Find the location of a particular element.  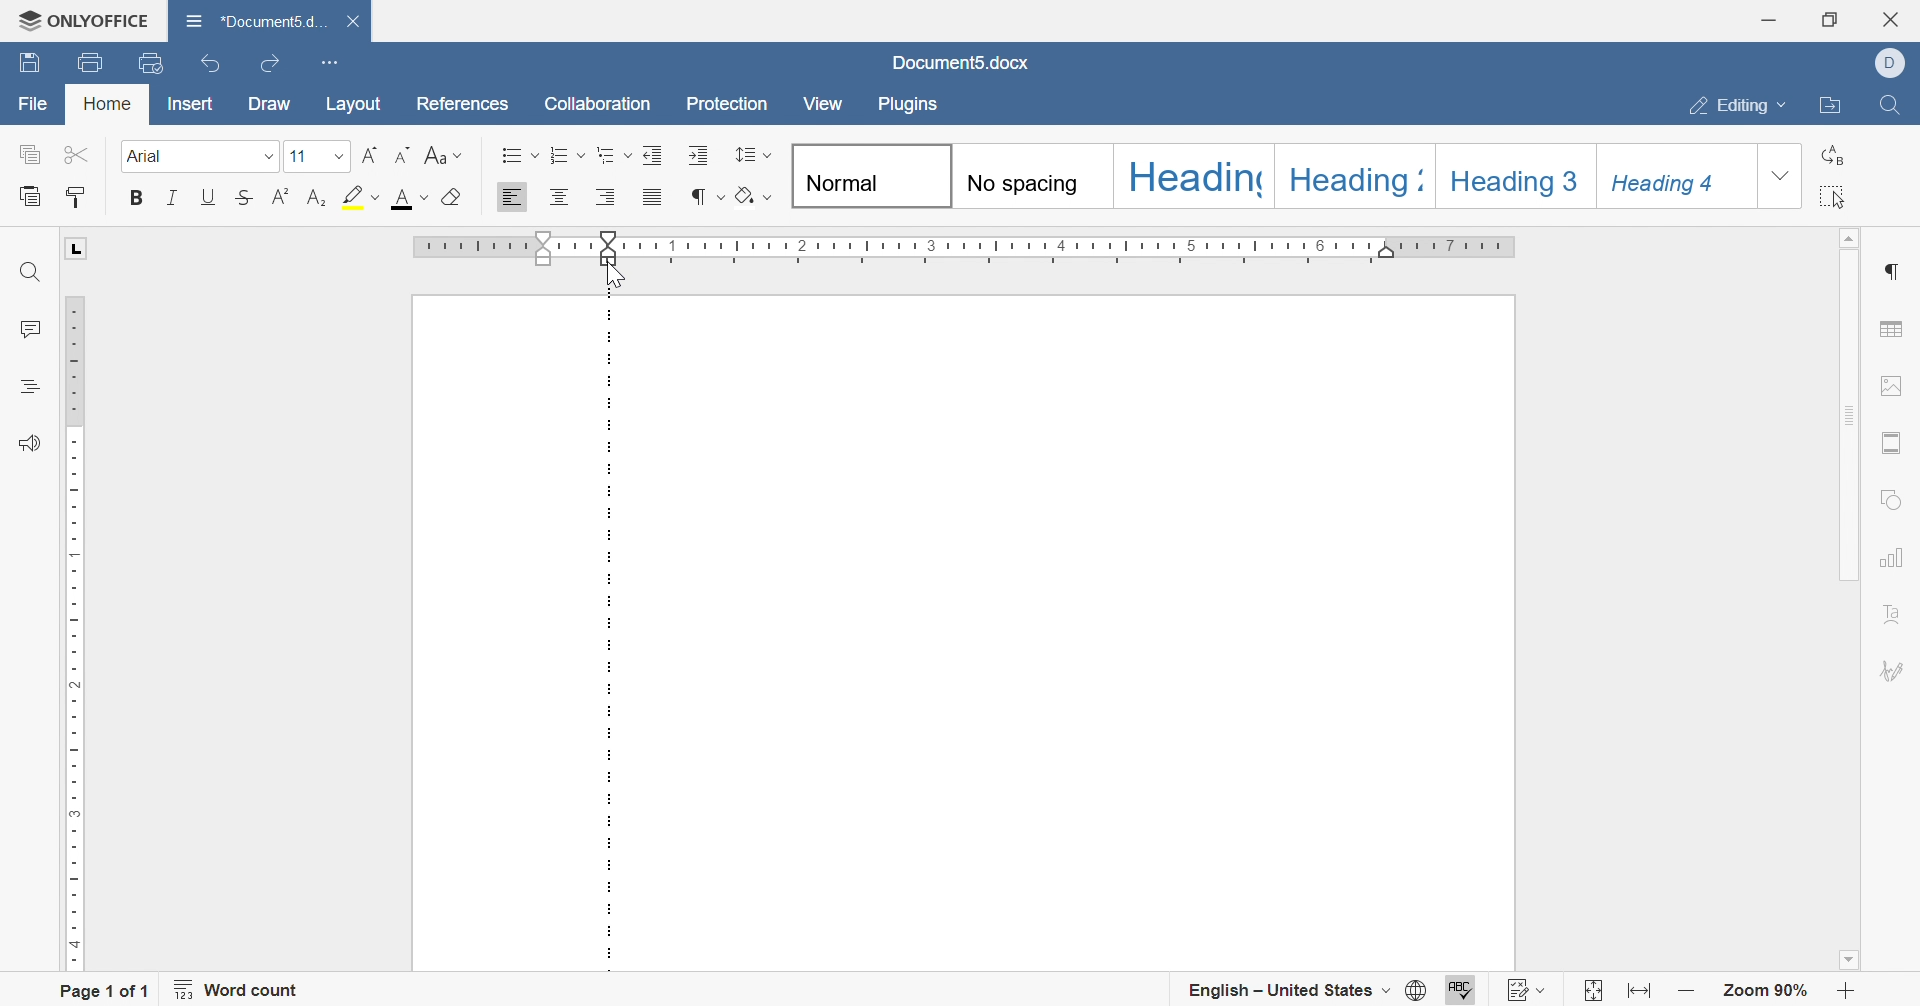

save is located at coordinates (33, 60).